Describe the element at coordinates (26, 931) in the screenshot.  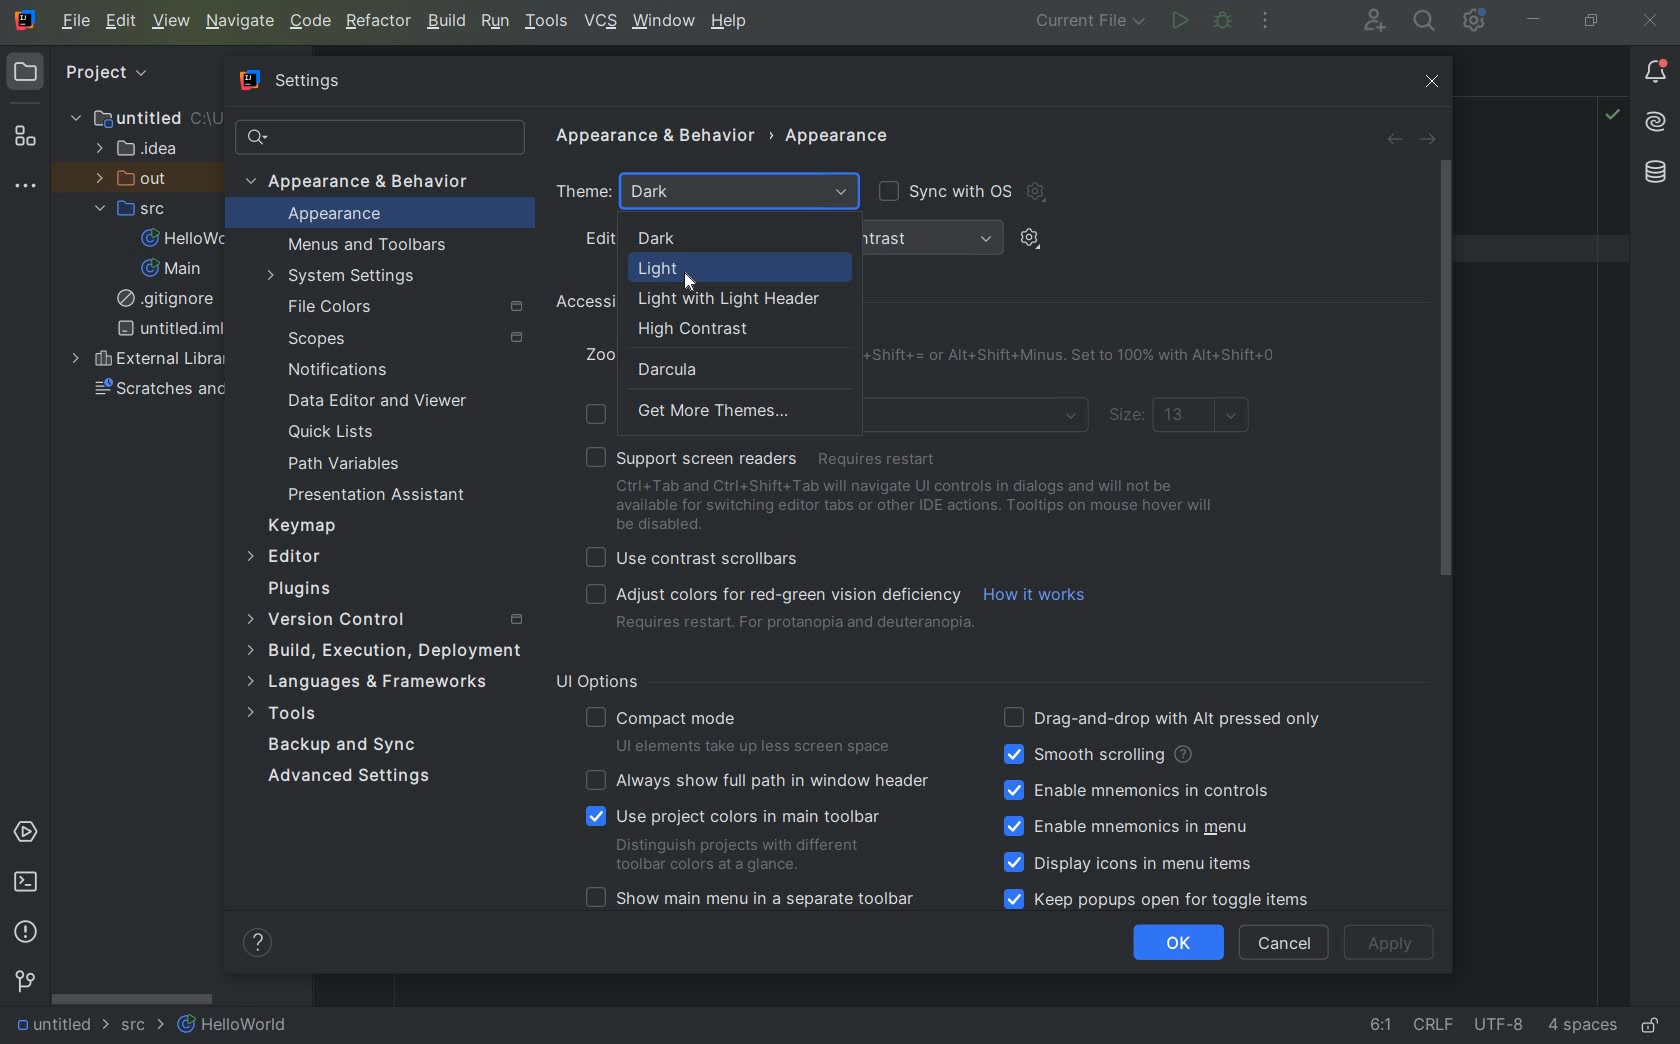
I see `PROBLEMS` at that location.